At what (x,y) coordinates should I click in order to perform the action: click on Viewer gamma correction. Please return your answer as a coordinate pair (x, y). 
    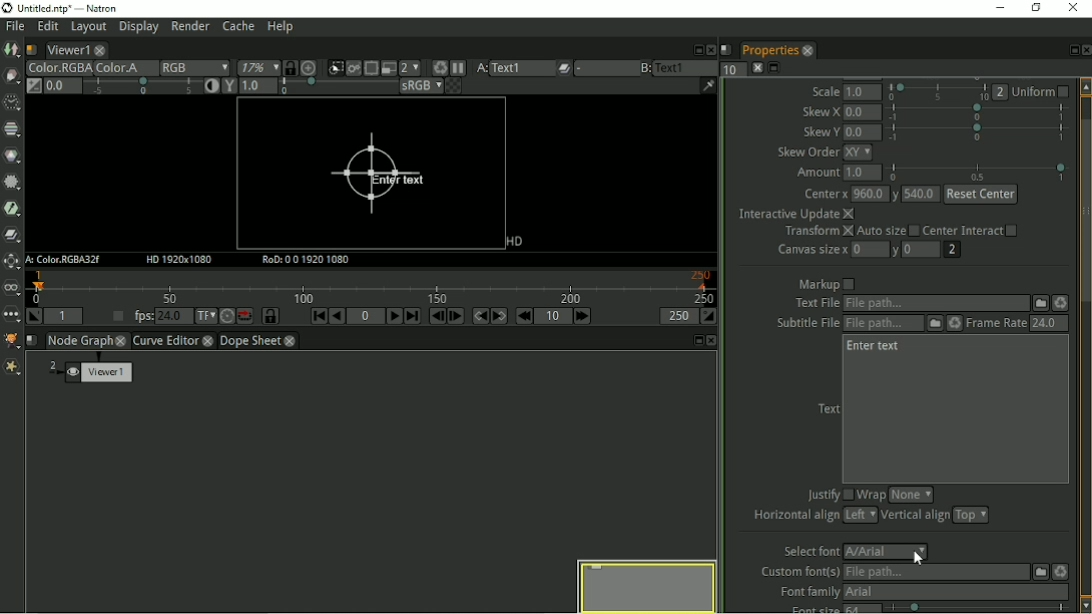
    Looking at the image, I should click on (257, 87).